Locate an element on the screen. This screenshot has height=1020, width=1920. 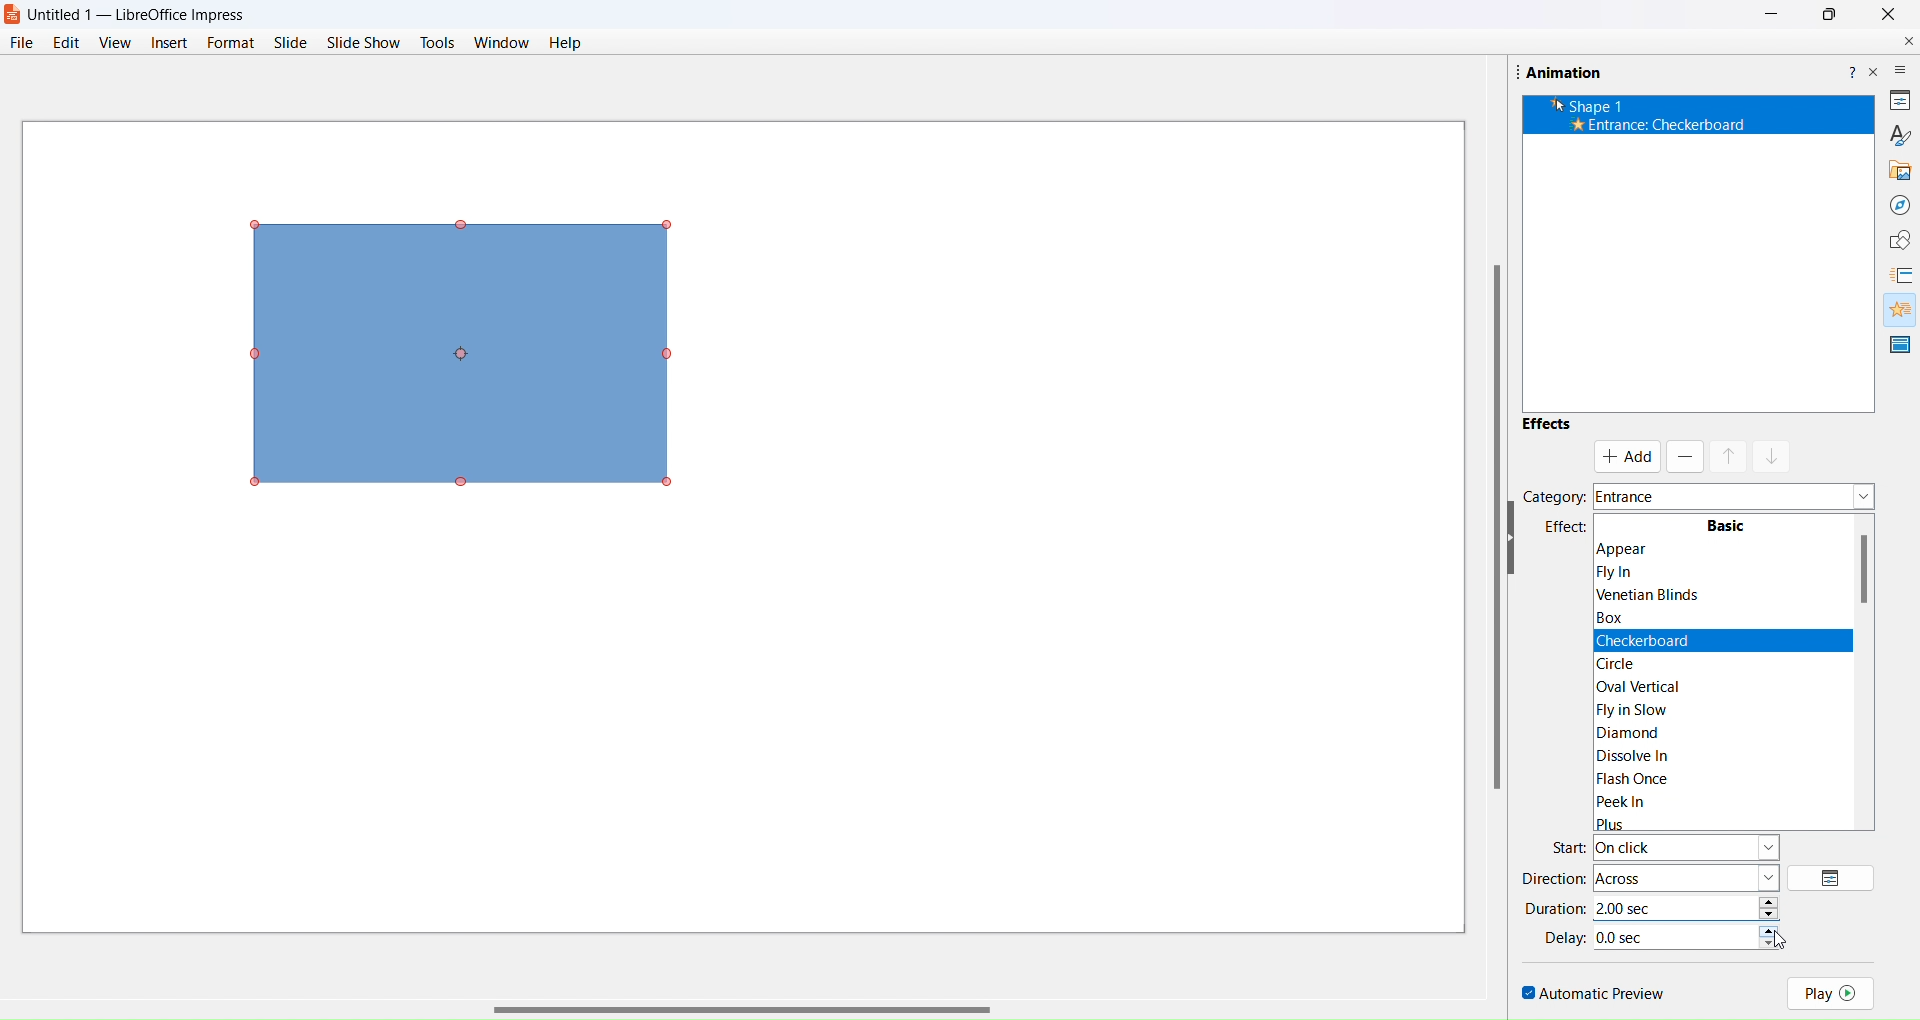
animation is located at coordinates (1896, 309).